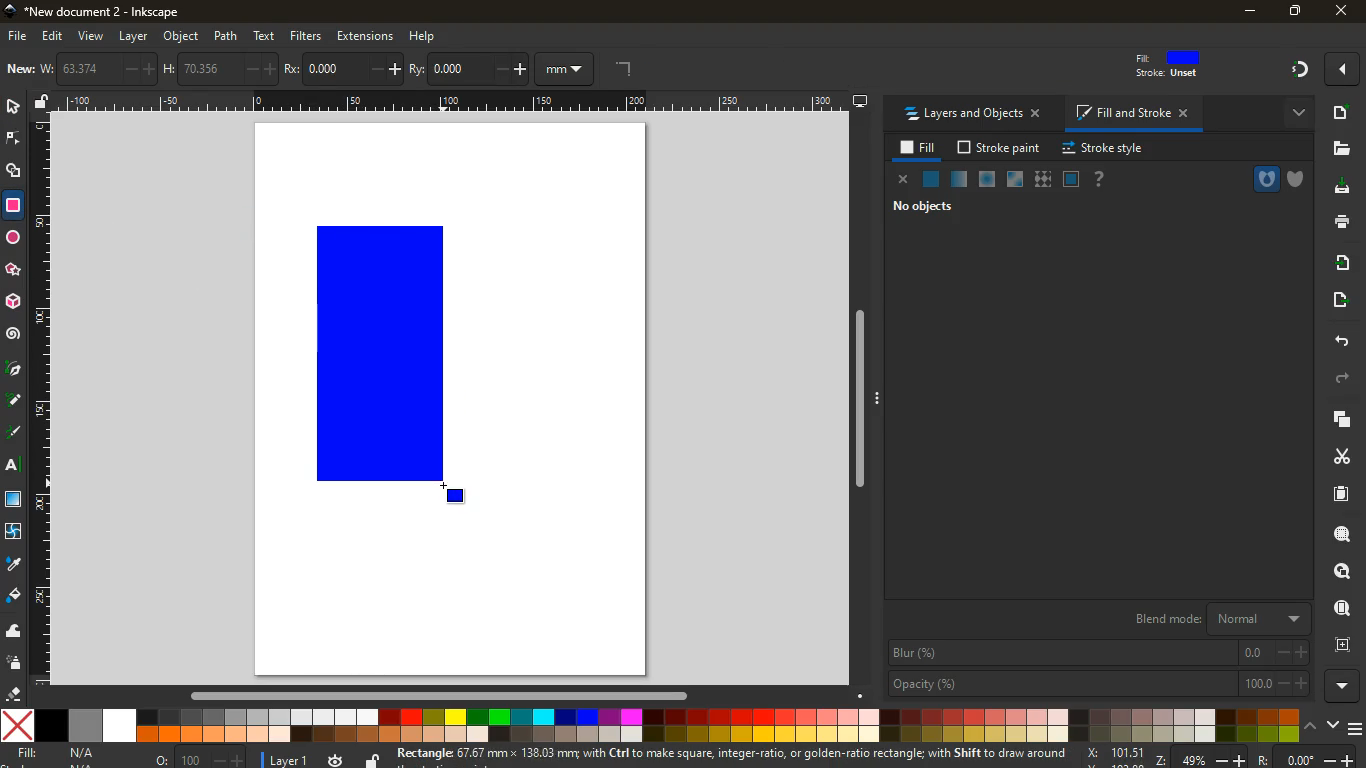 Image resolution: width=1366 pixels, height=768 pixels. I want to click on unlock, so click(44, 104).